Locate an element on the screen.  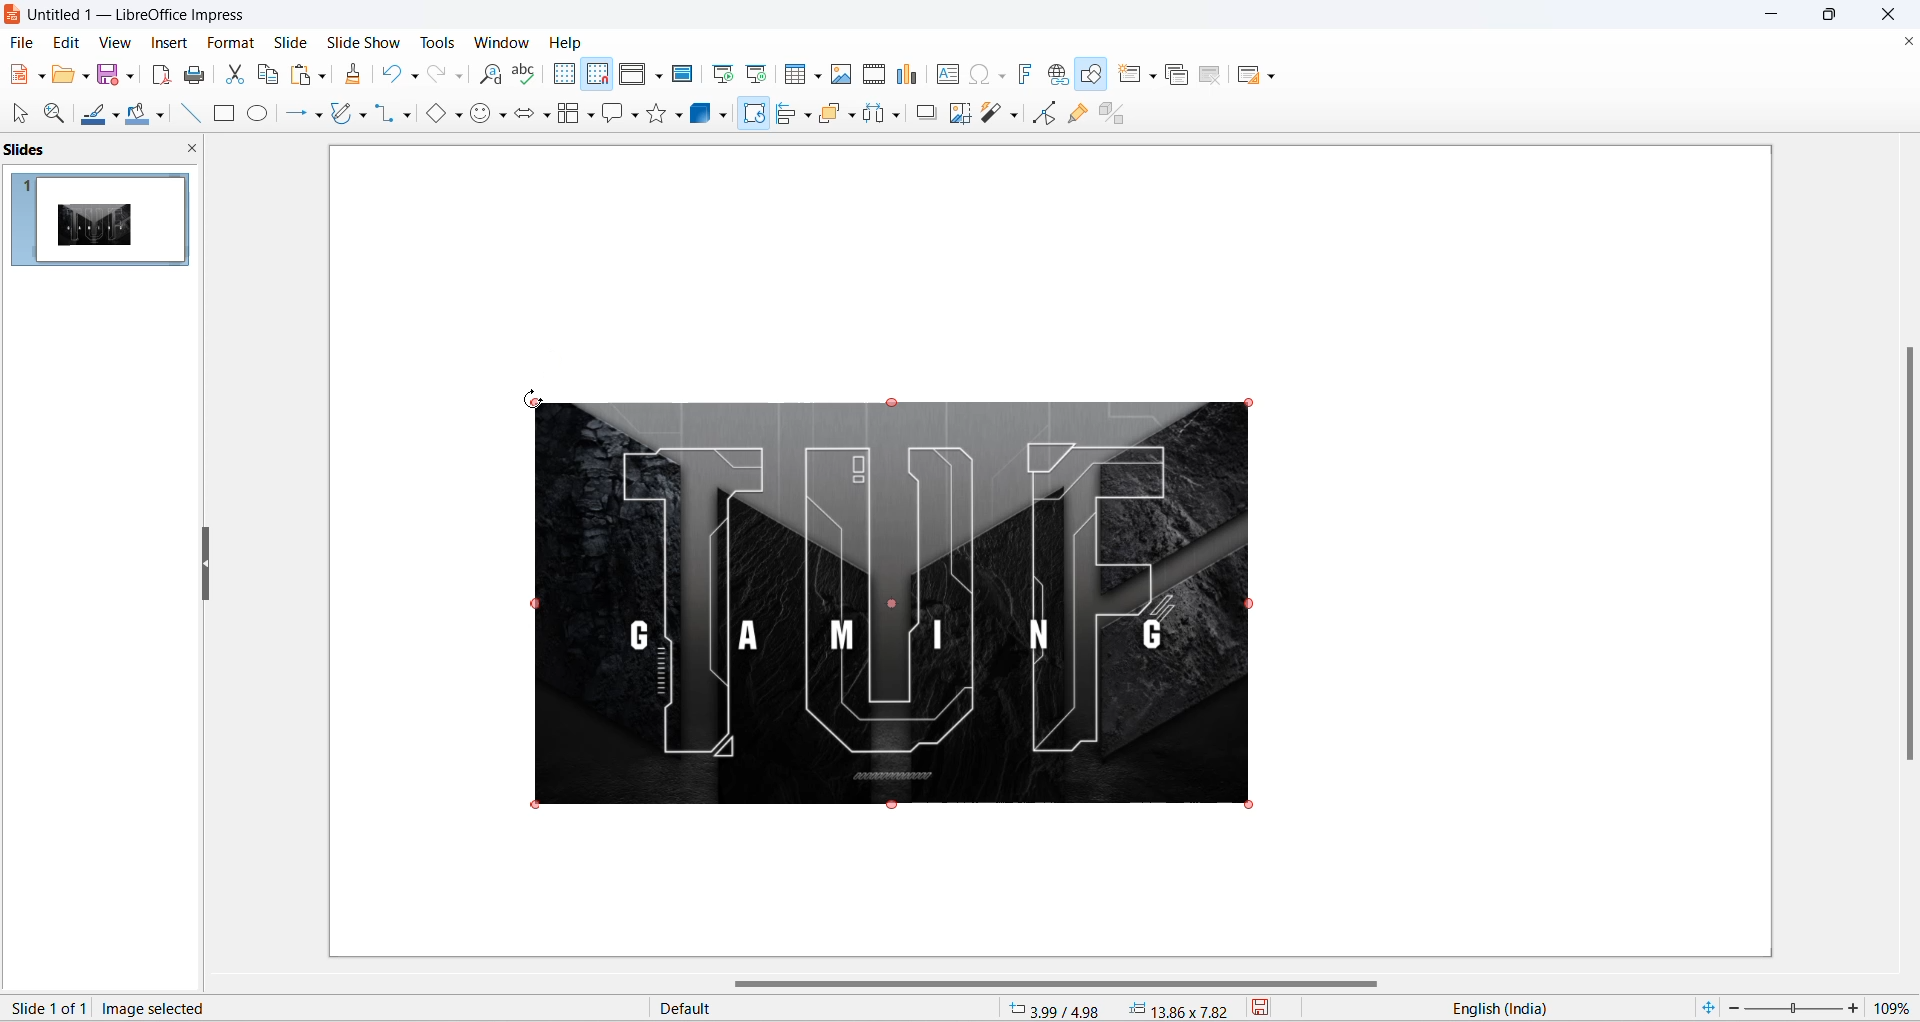
resize is located at coordinates (206, 566).